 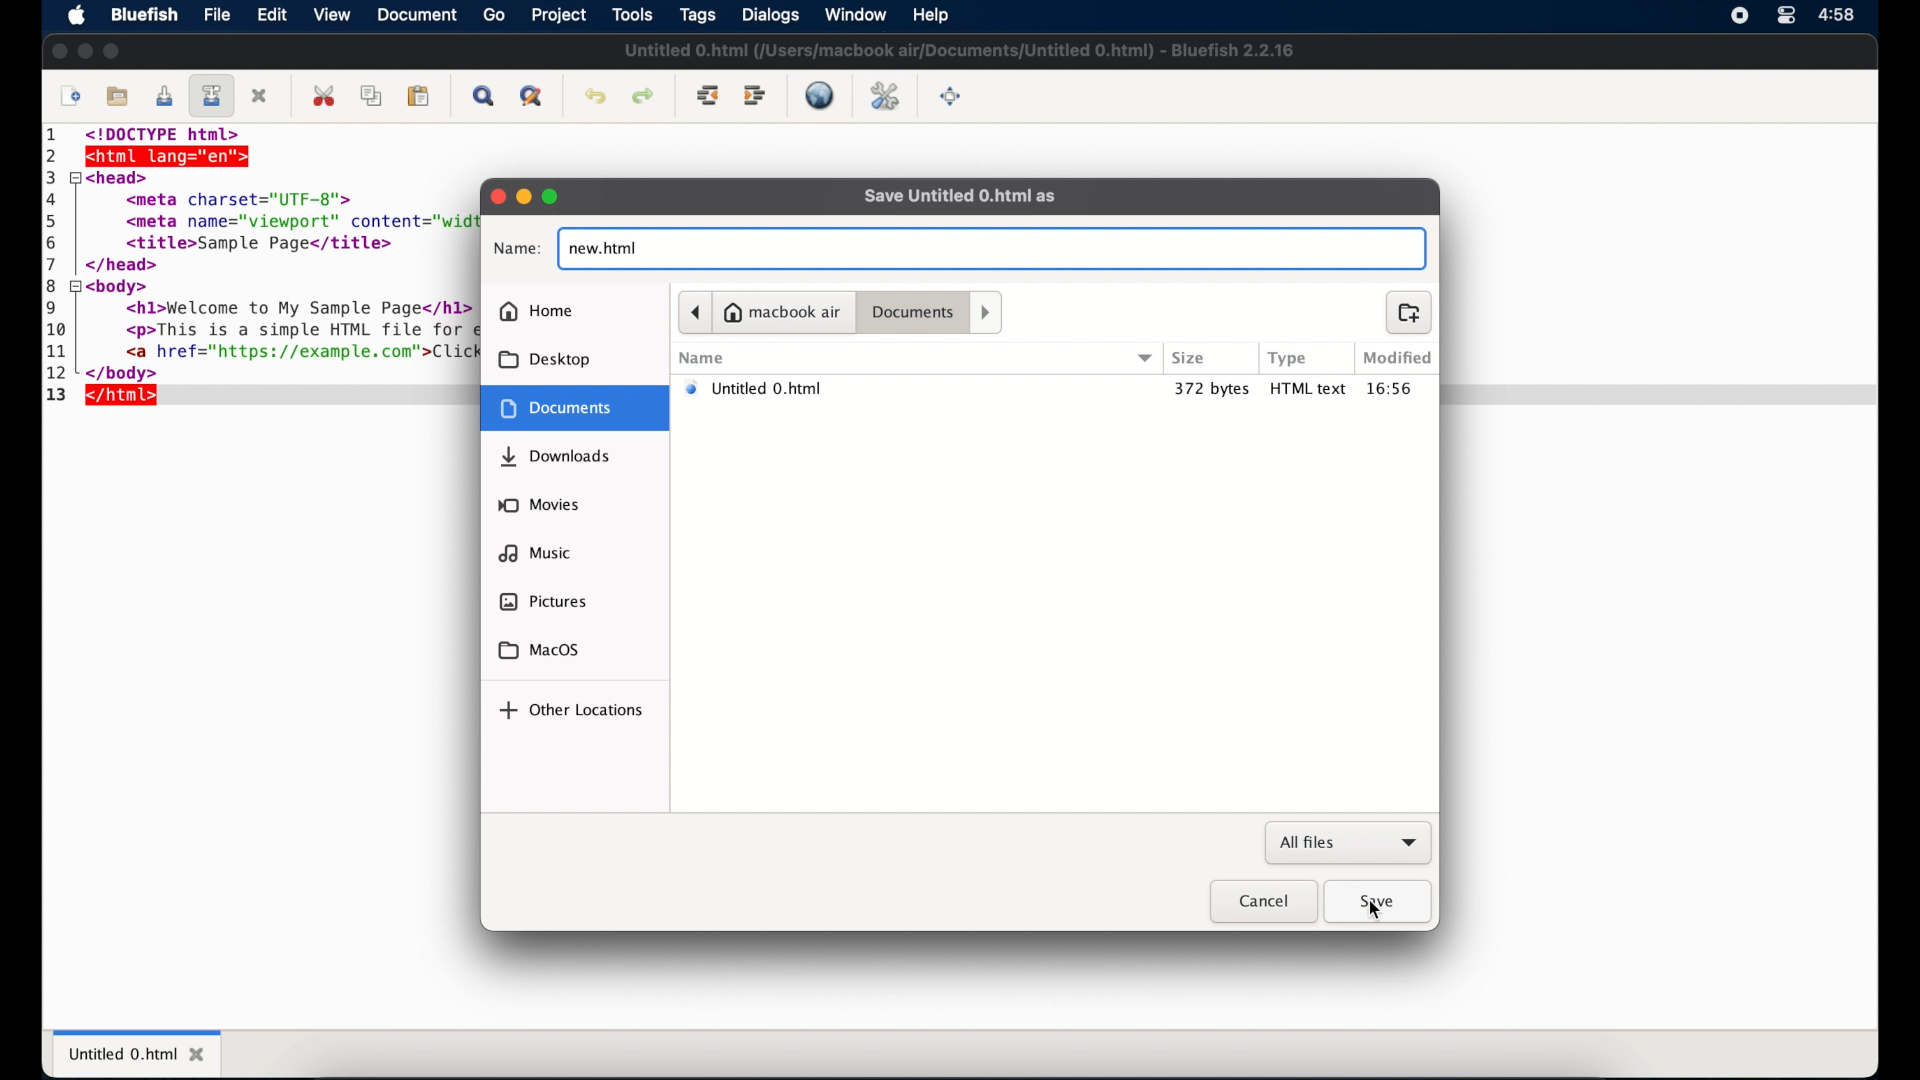 I want to click on new folder, so click(x=1409, y=313).